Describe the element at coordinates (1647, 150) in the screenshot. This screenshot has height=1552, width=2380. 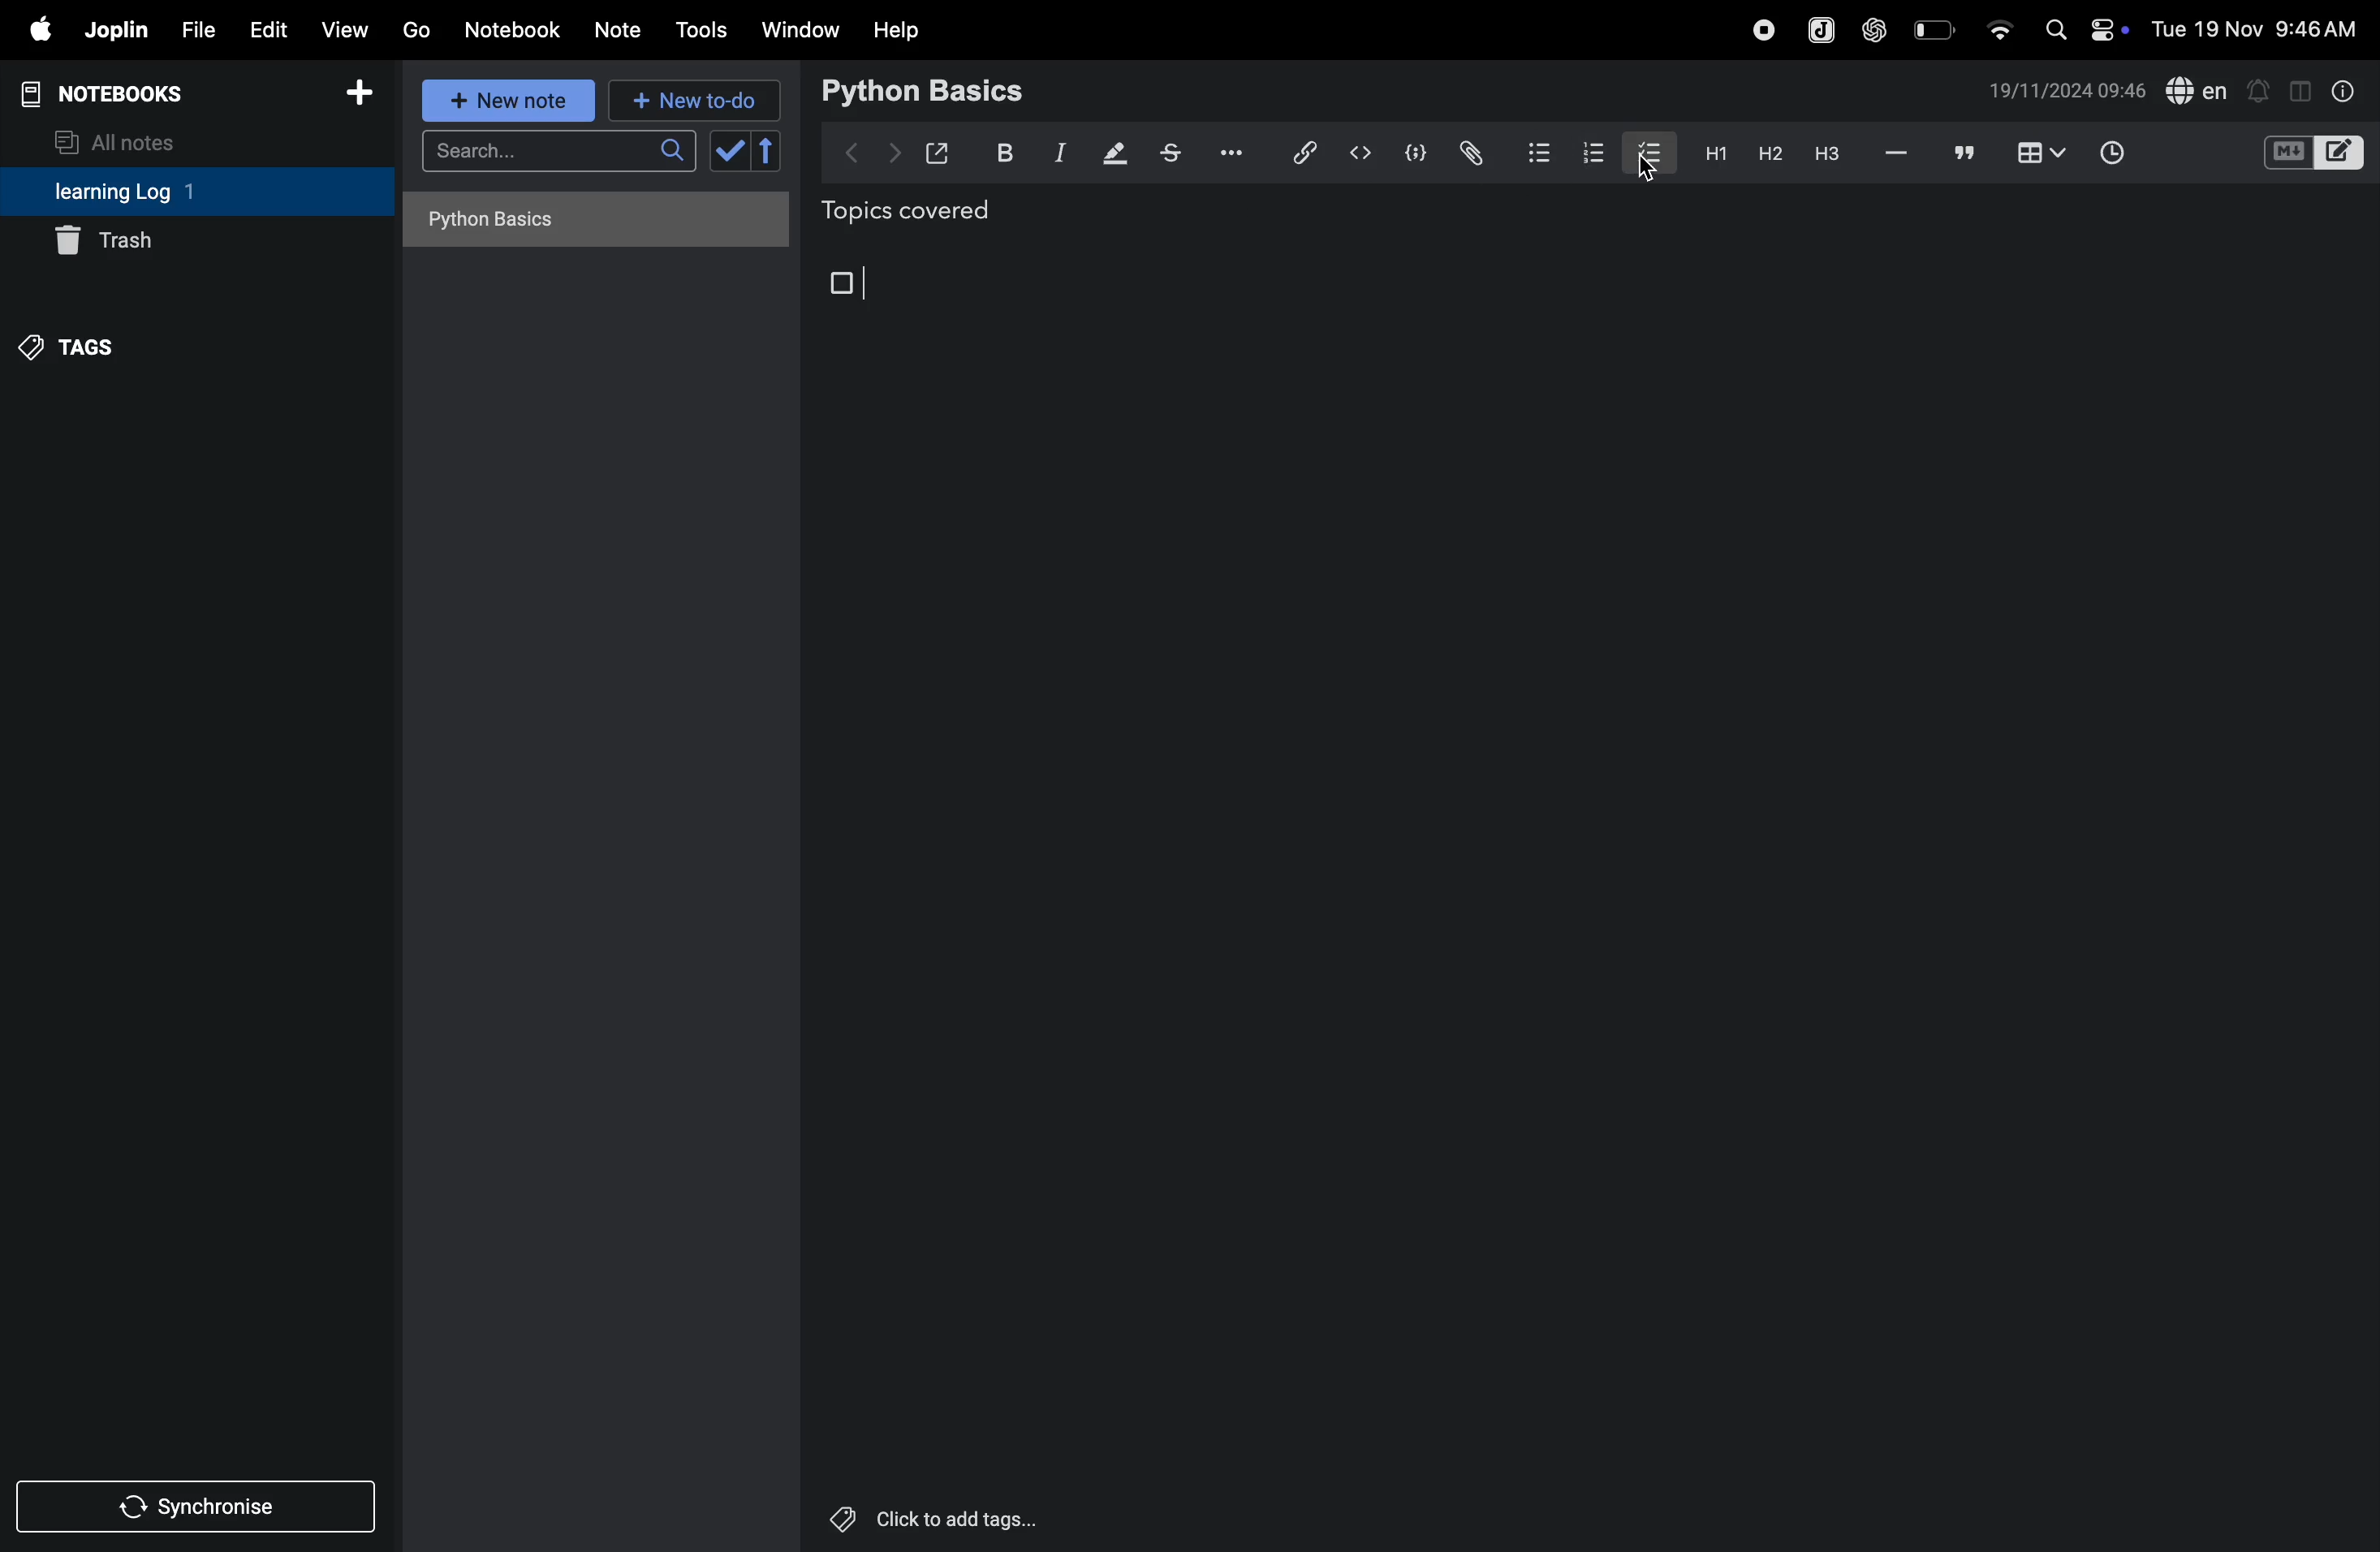
I see `checkbox` at that location.